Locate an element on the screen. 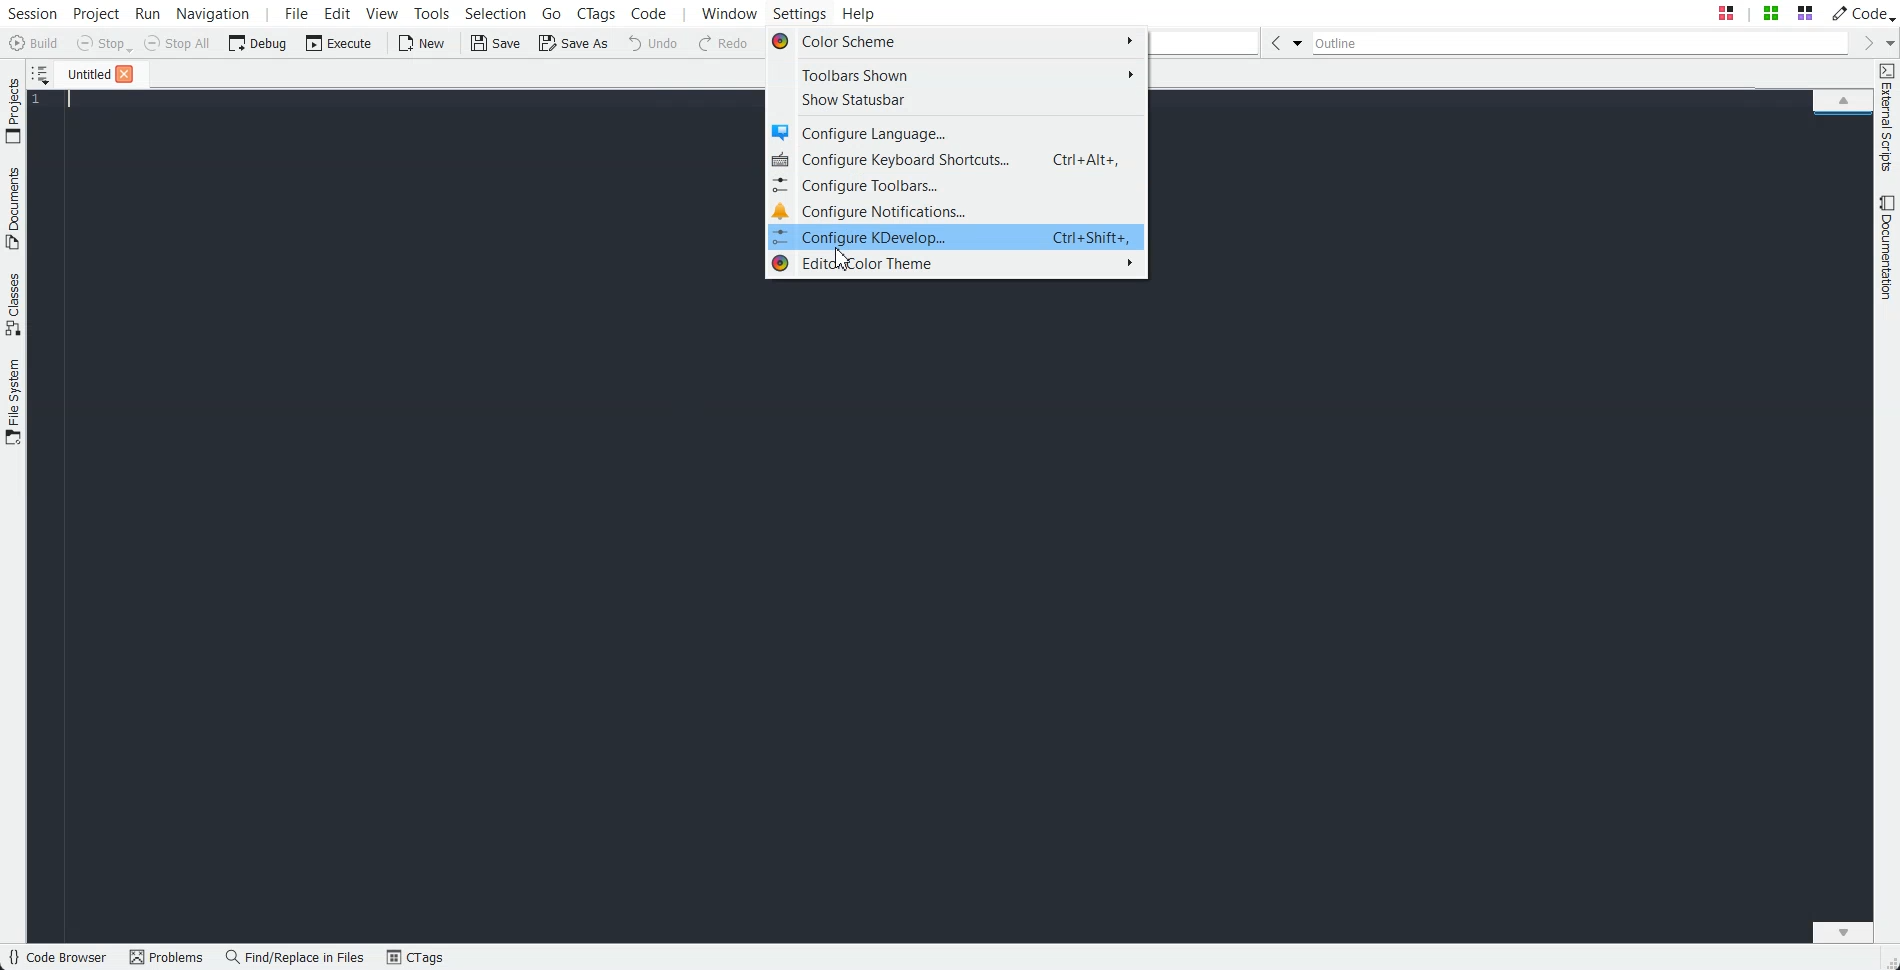  Stop is located at coordinates (104, 44).